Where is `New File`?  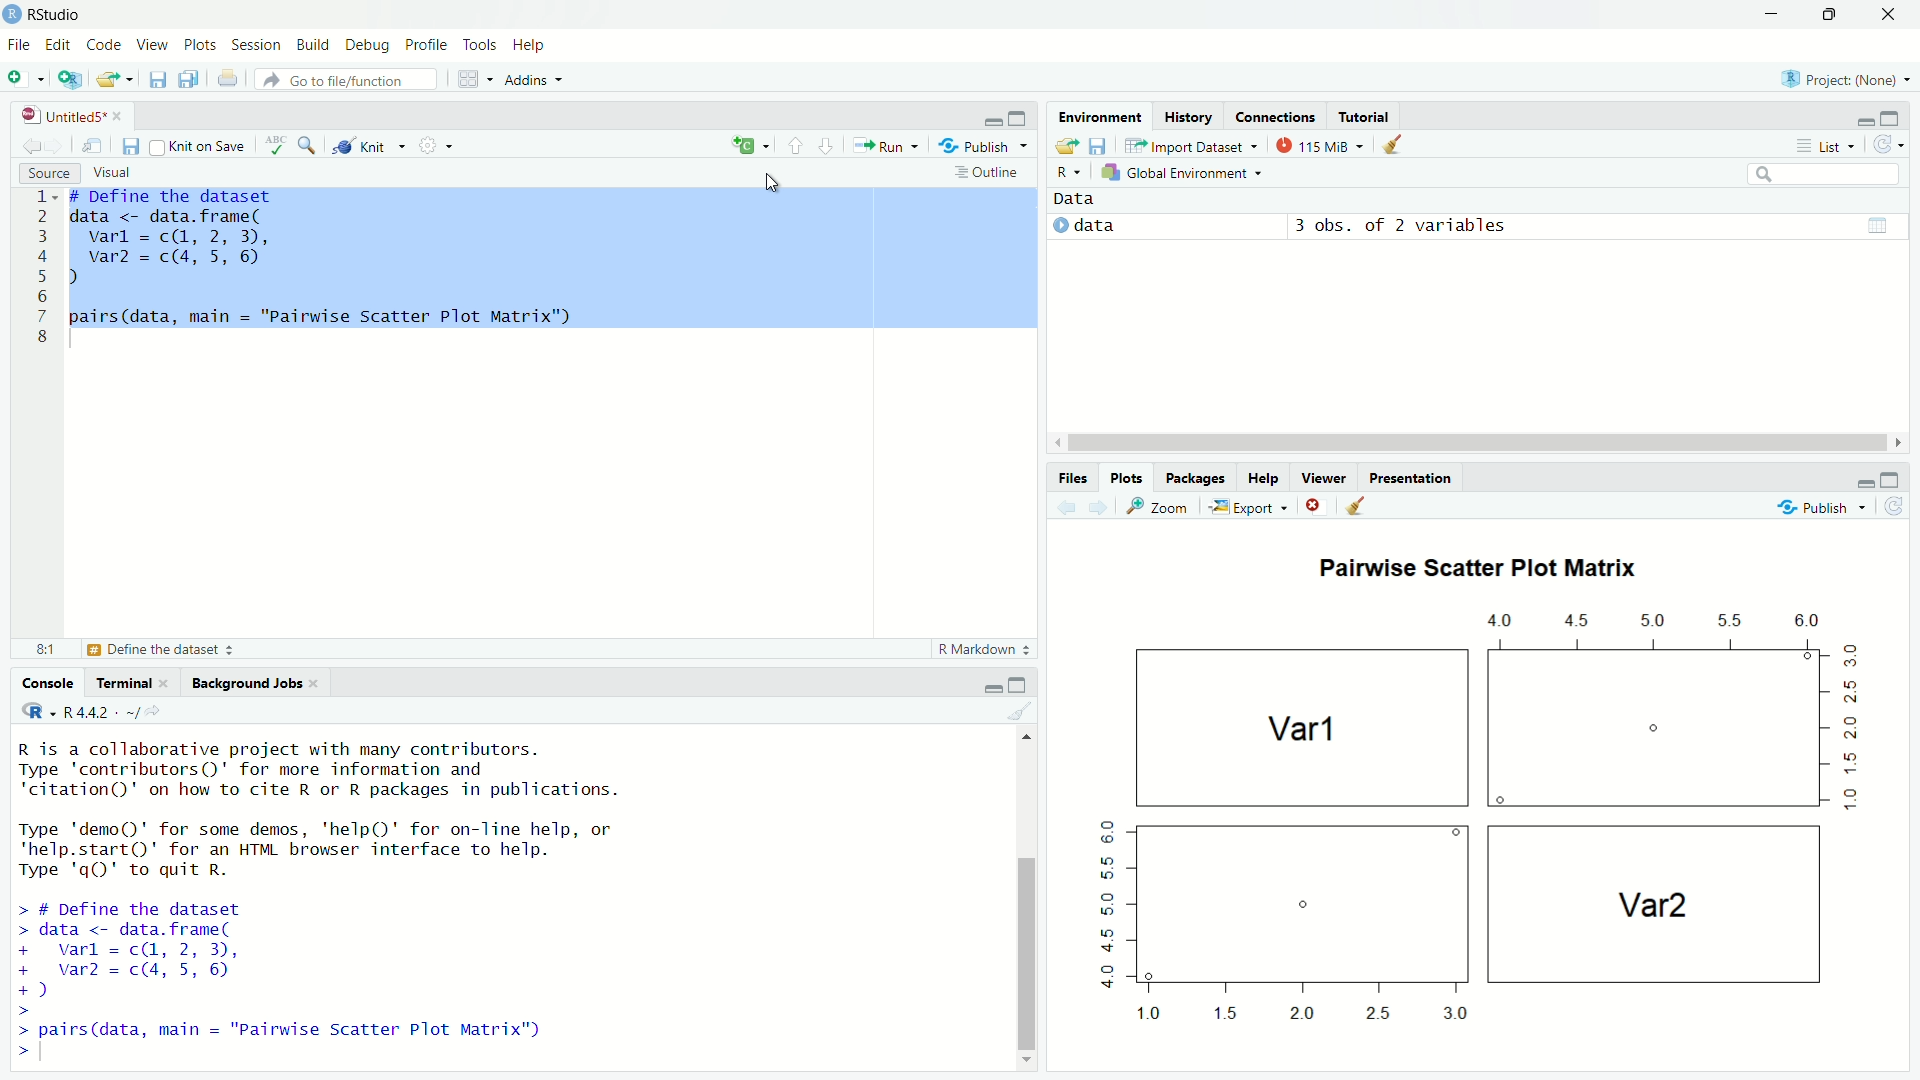
New File is located at coordinates (24, 76).